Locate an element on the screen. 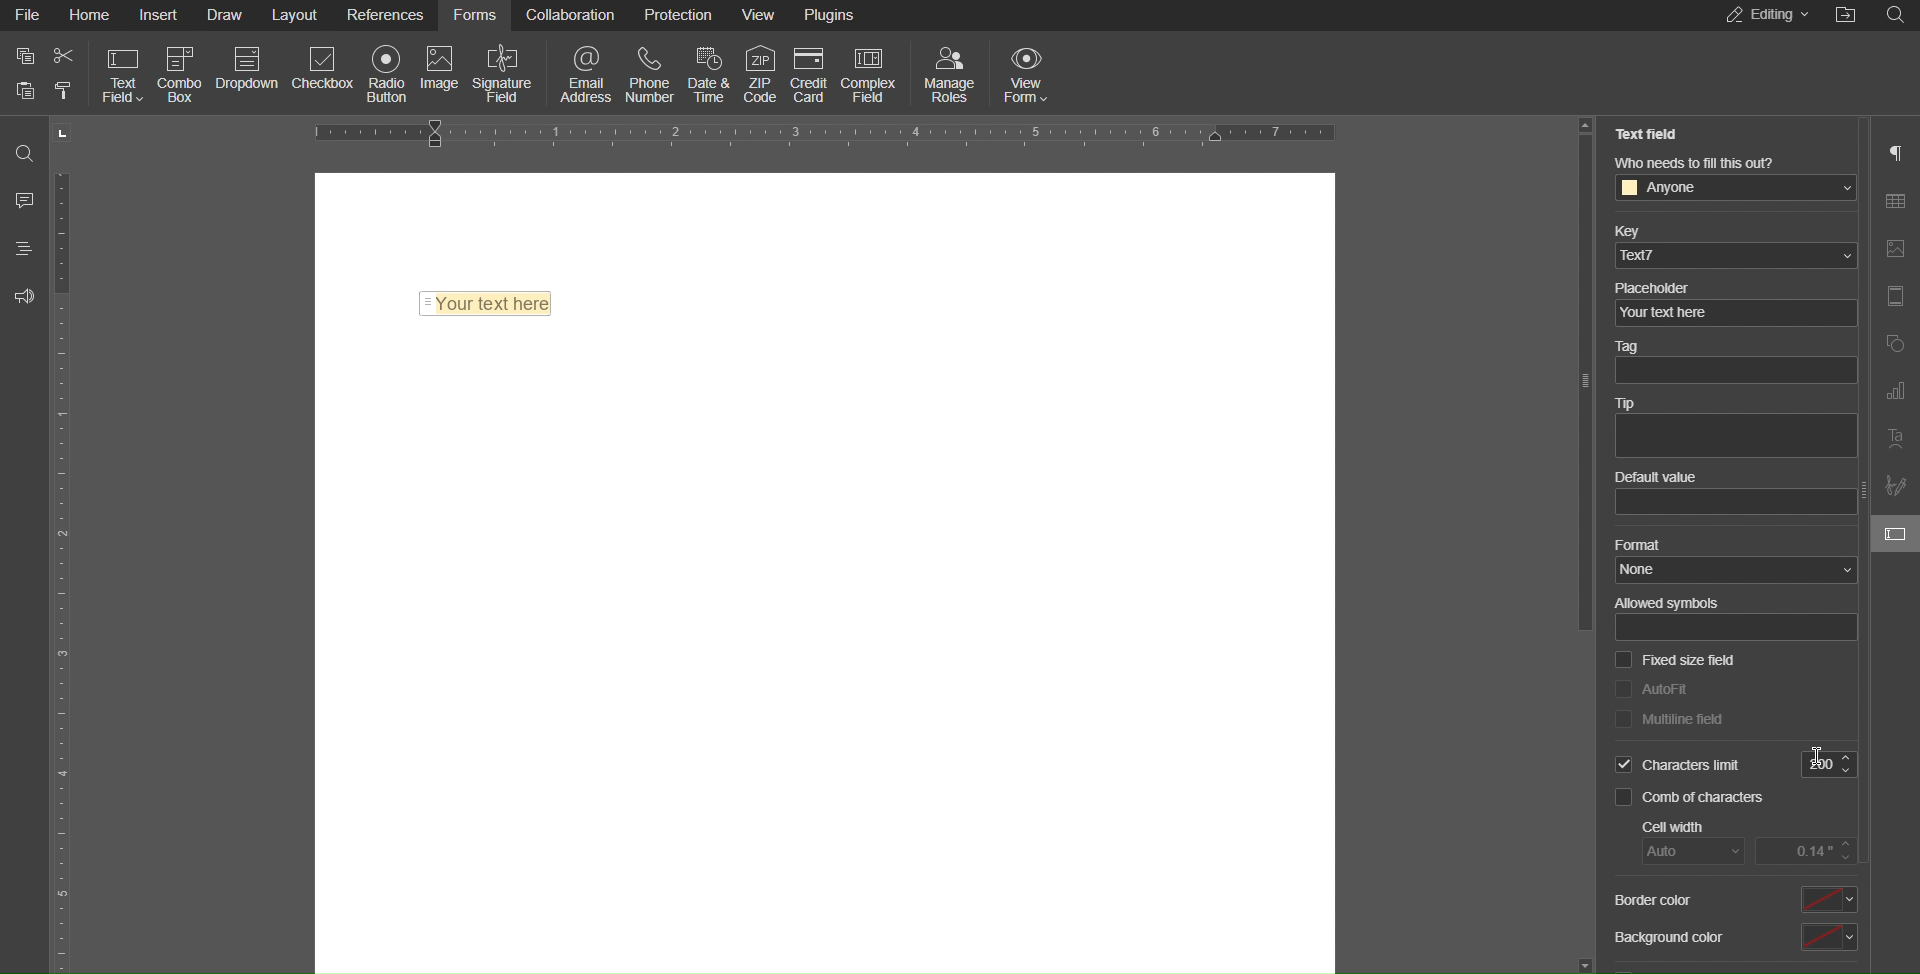  Header/Footer Settings is located at coordinates (1894, 297).